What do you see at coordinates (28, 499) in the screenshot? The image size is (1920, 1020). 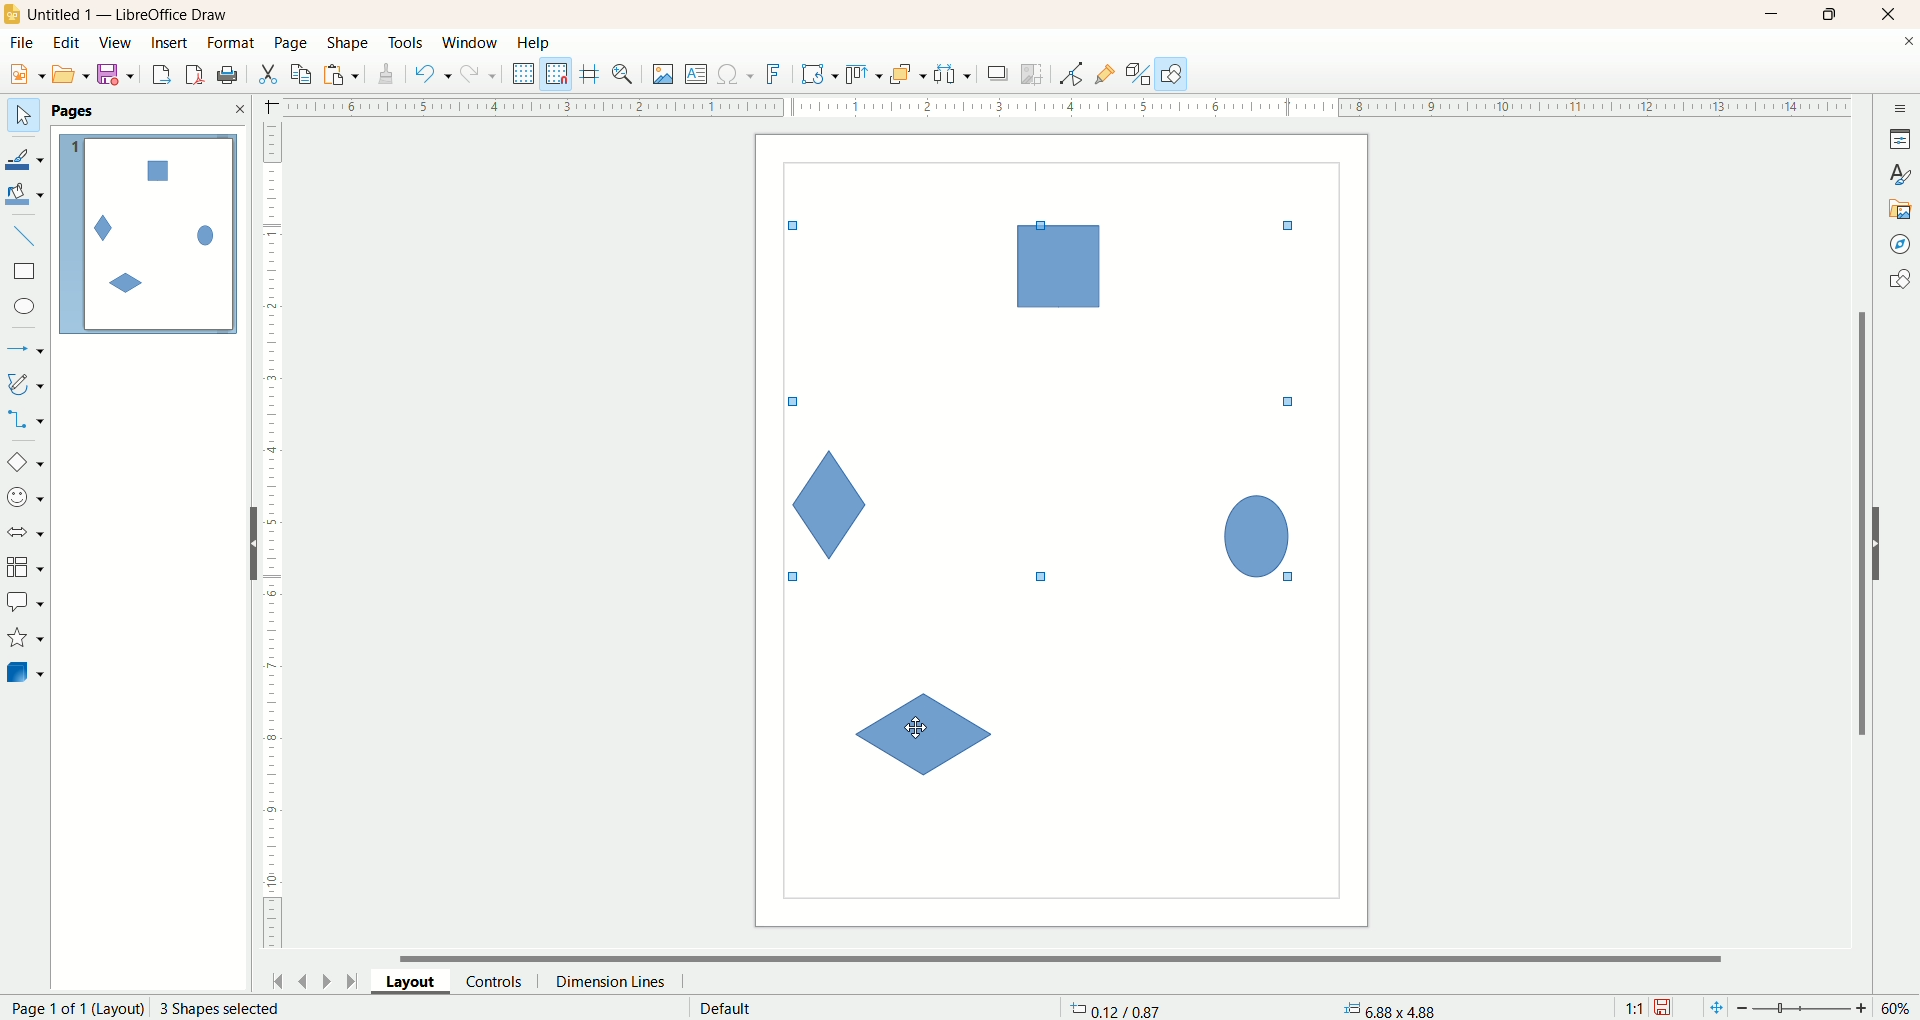 I see `symbol shape` at bounding box center [28, 499].